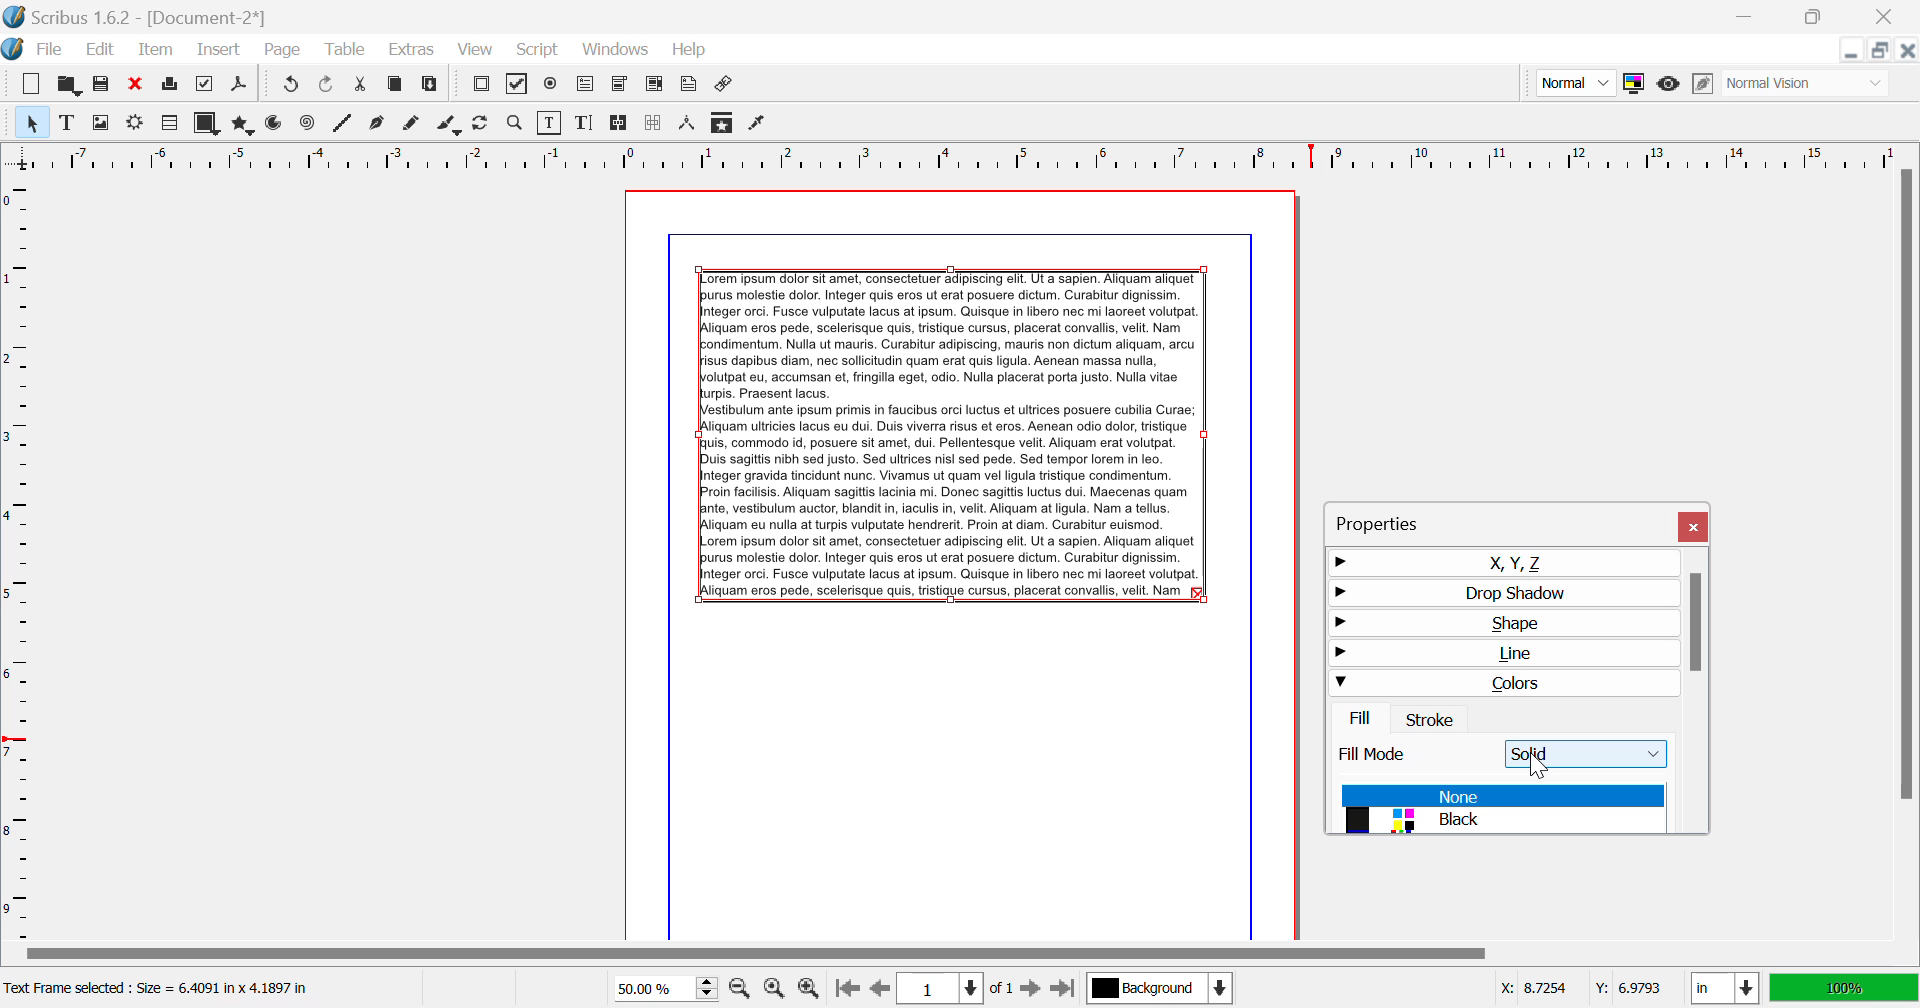 The width and height of the screenshot is (1920, 1008). What do you see at coordinates (206, 123) in the screenshot?
I see `Shapes` at bounding box center [206, 123].